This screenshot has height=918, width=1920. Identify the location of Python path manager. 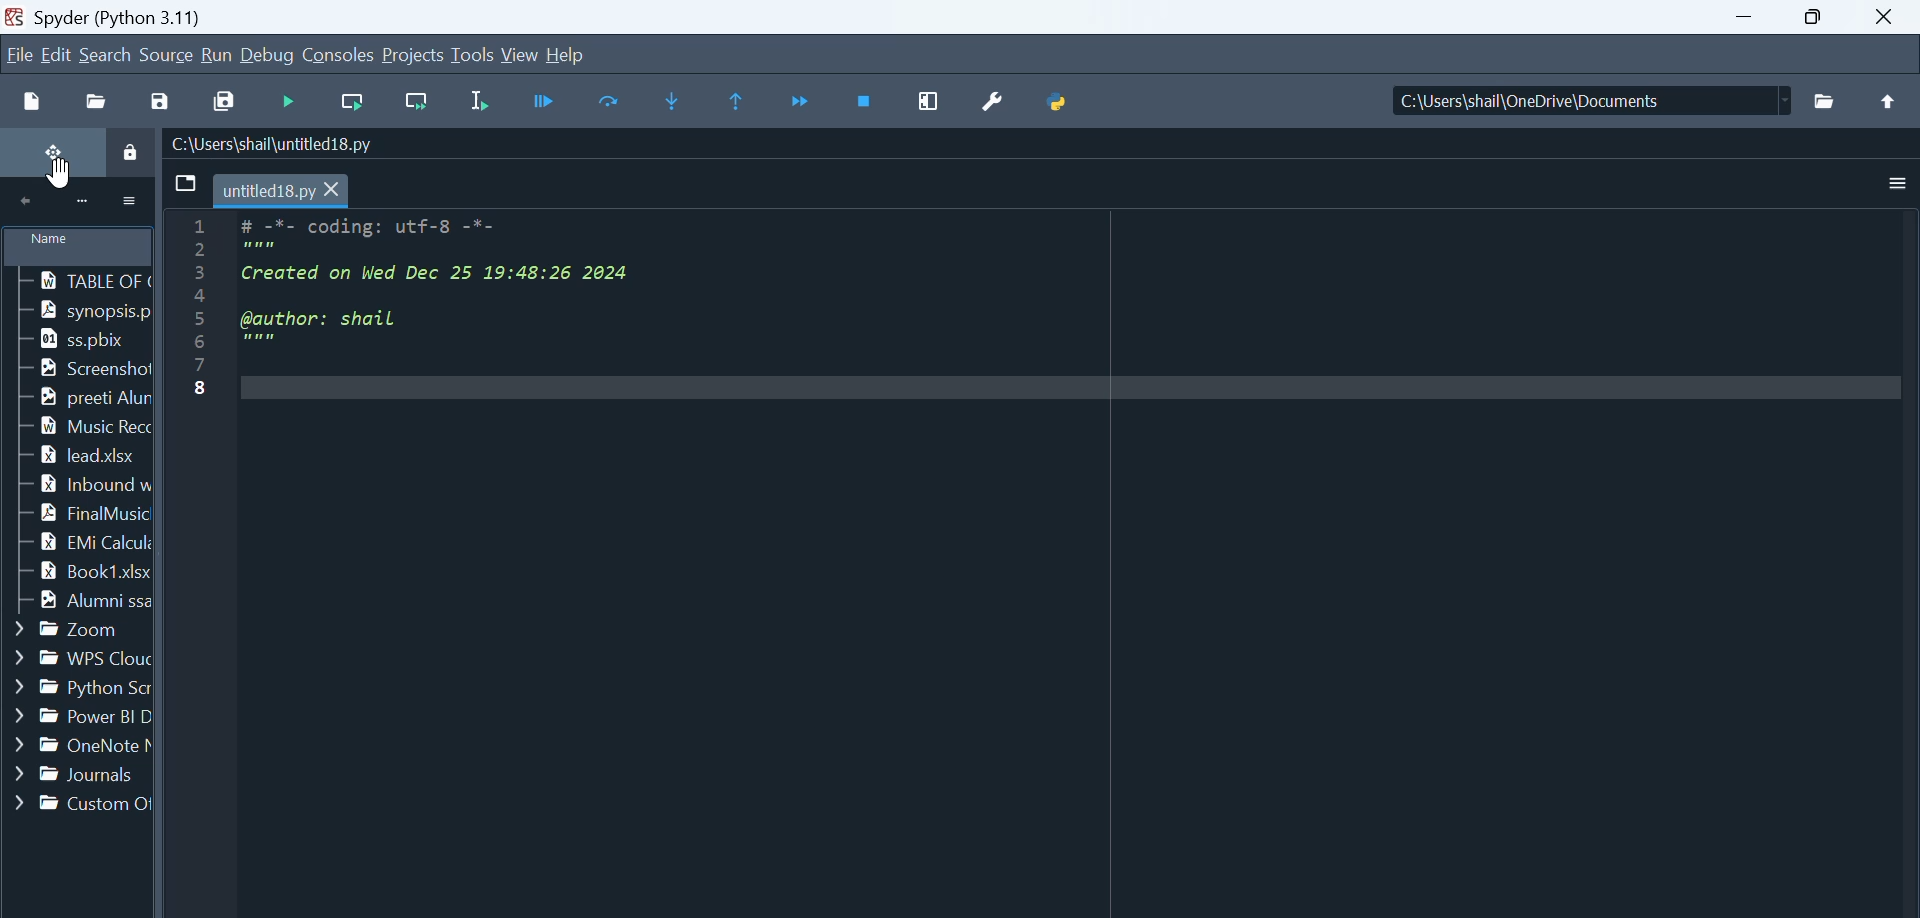
(1060, 95).